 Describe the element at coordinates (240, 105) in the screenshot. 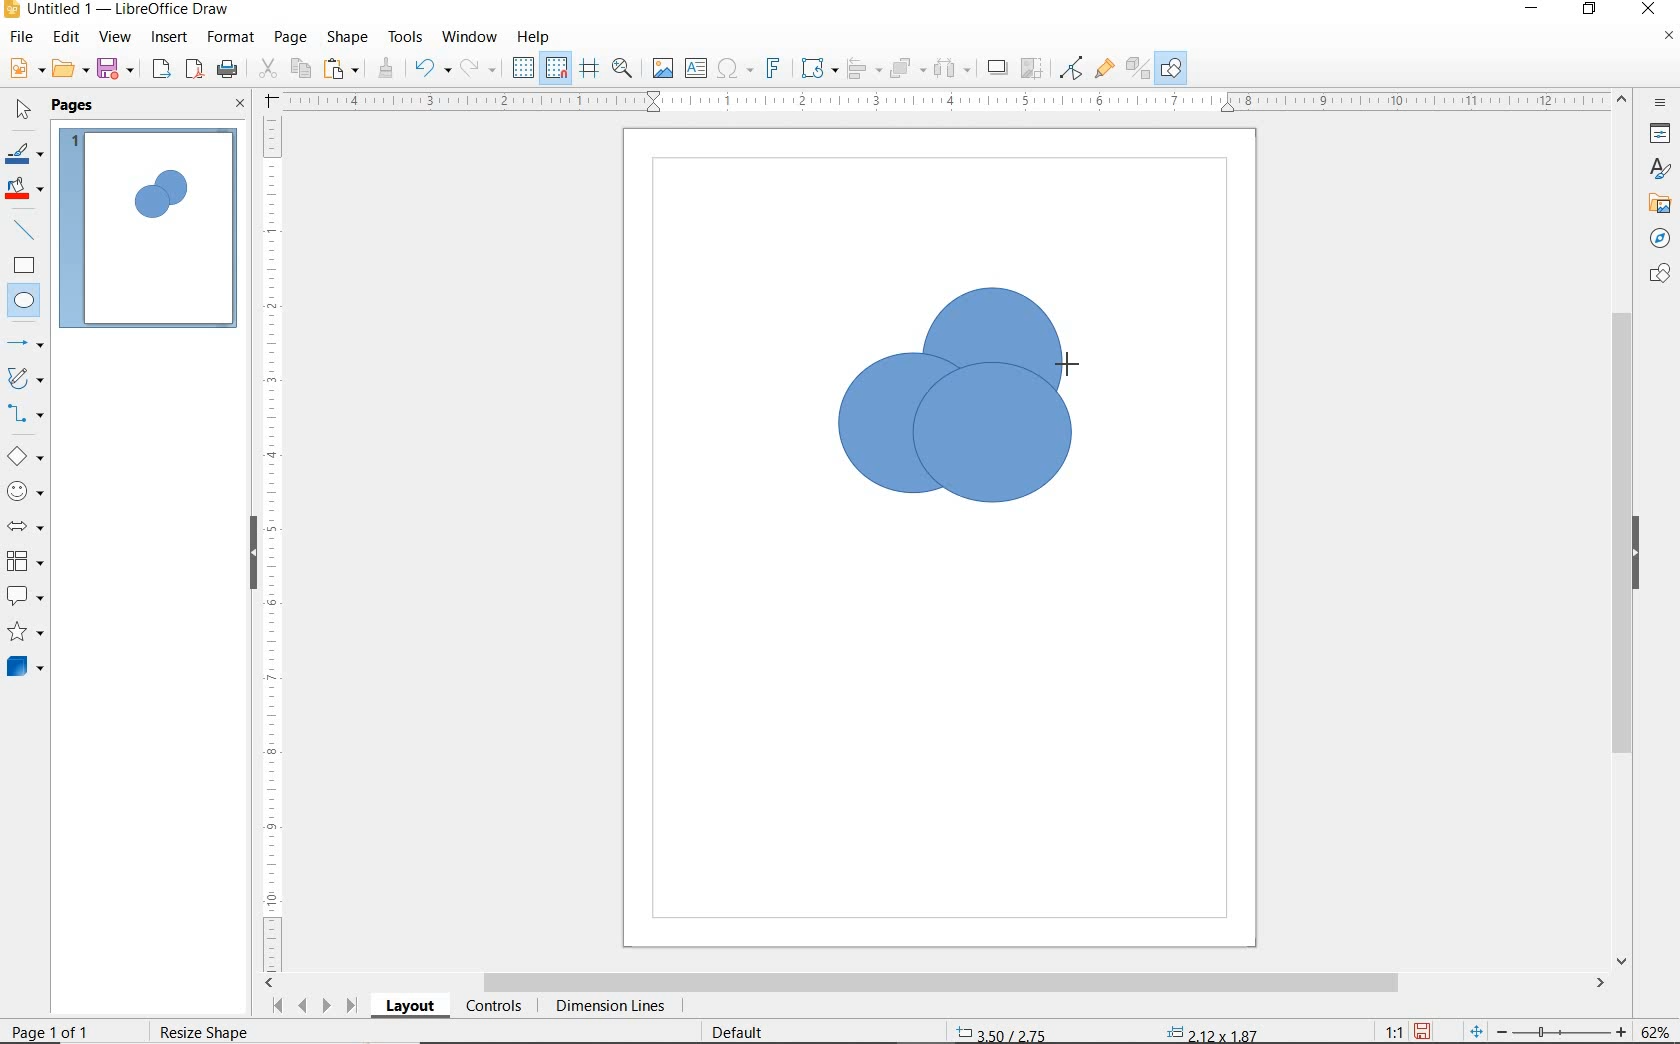

I see `CLOSE` at that location.